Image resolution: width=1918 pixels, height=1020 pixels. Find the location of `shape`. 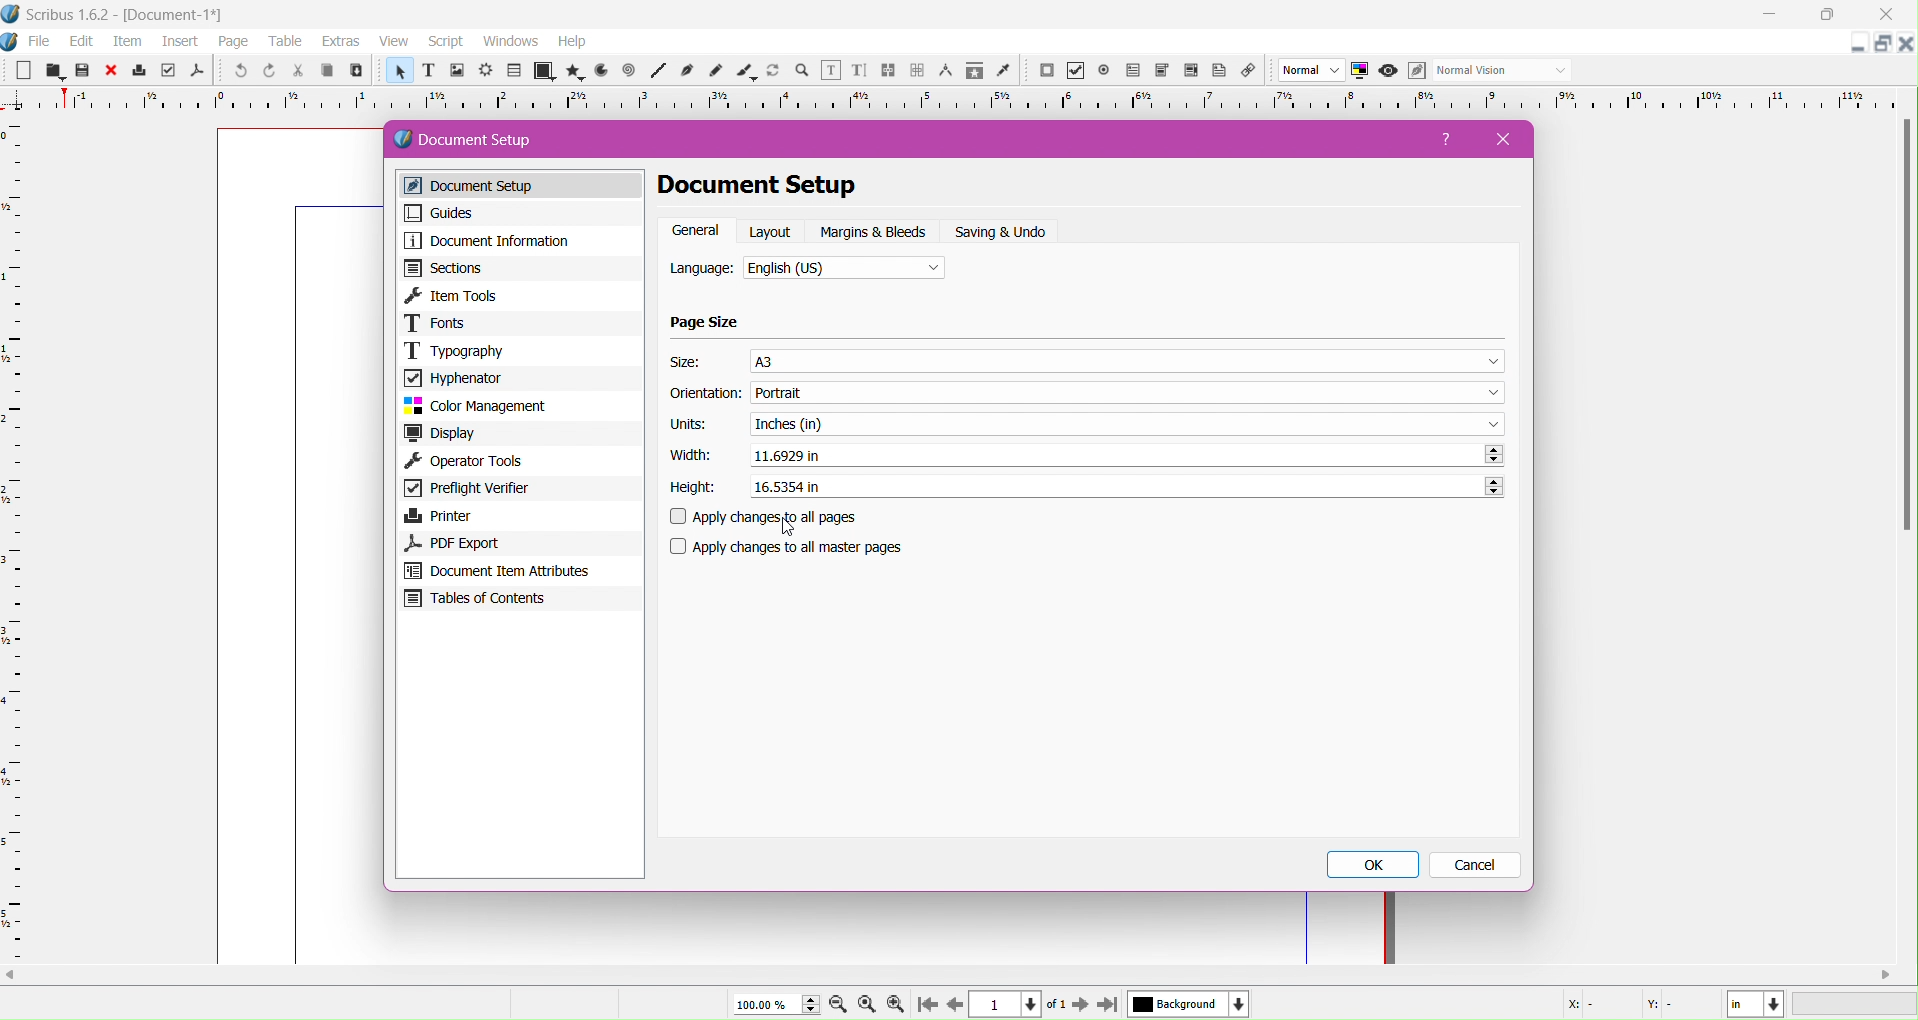

shape is located at coordinates (542, 72).